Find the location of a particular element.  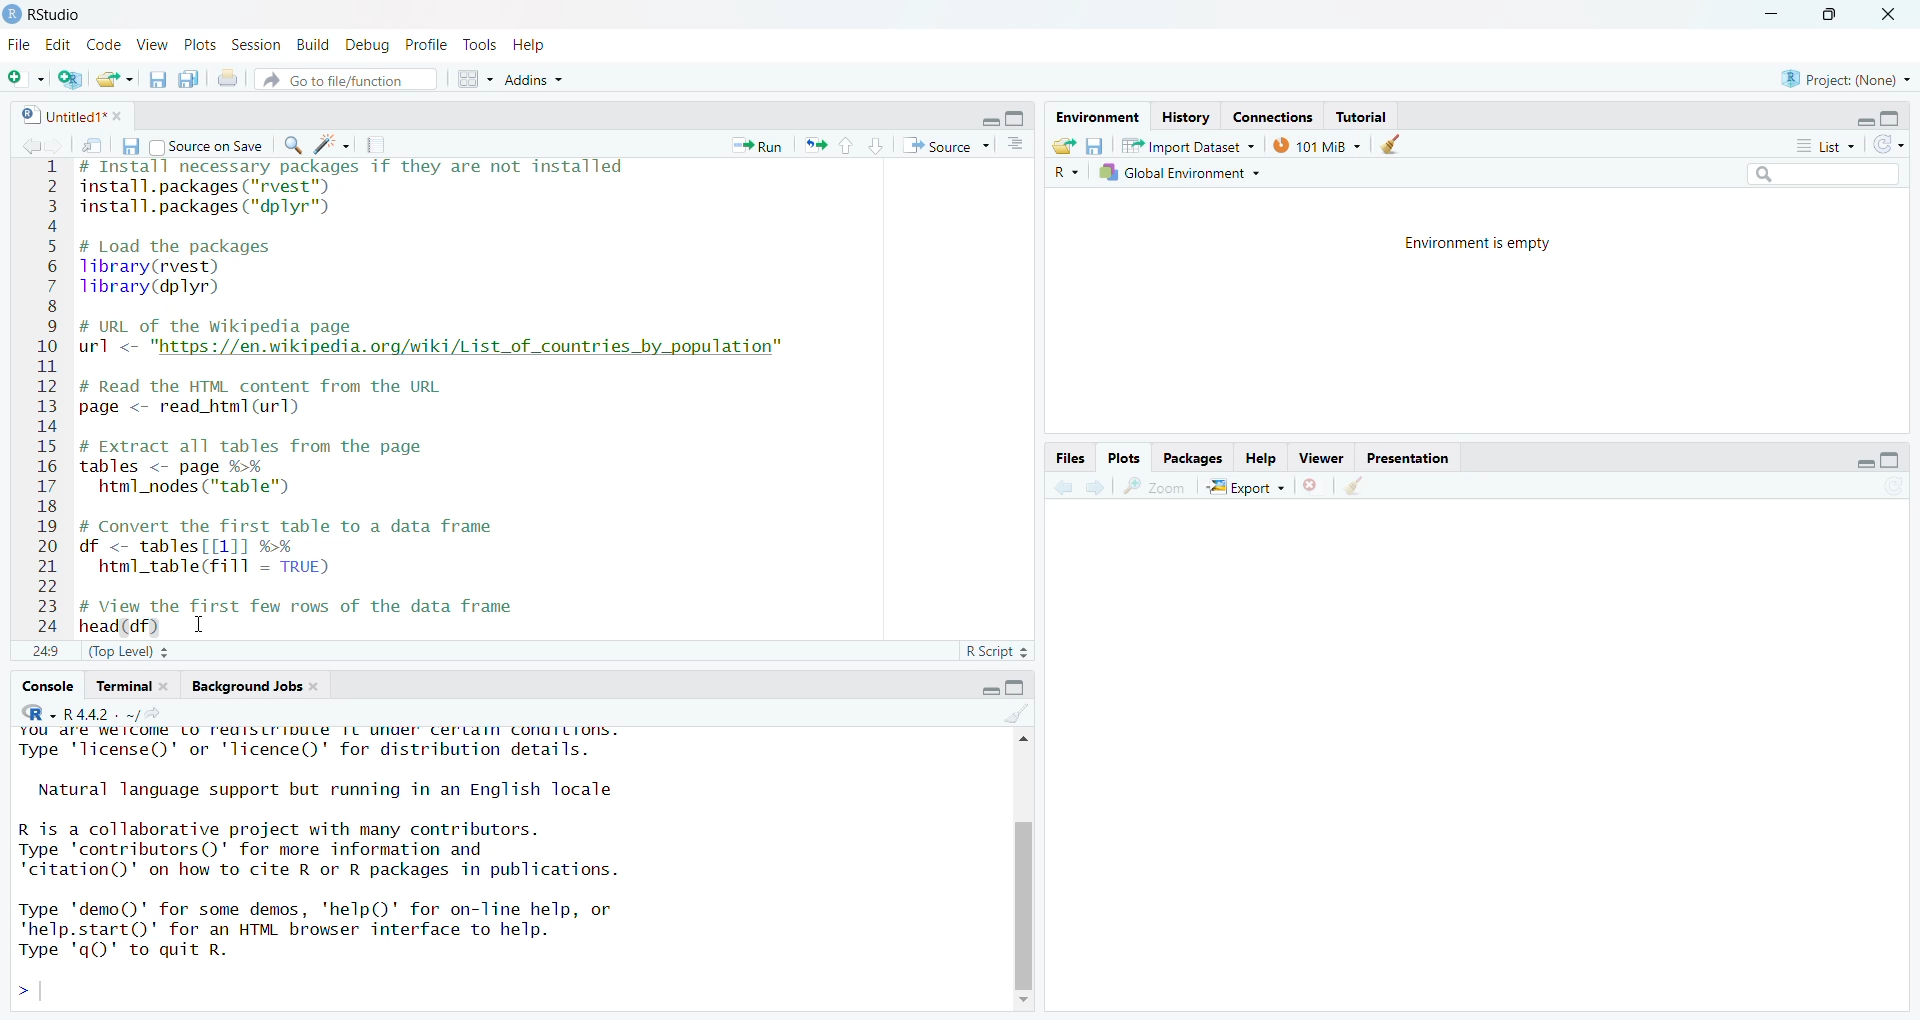

close is located at coordinates (1312, 485).